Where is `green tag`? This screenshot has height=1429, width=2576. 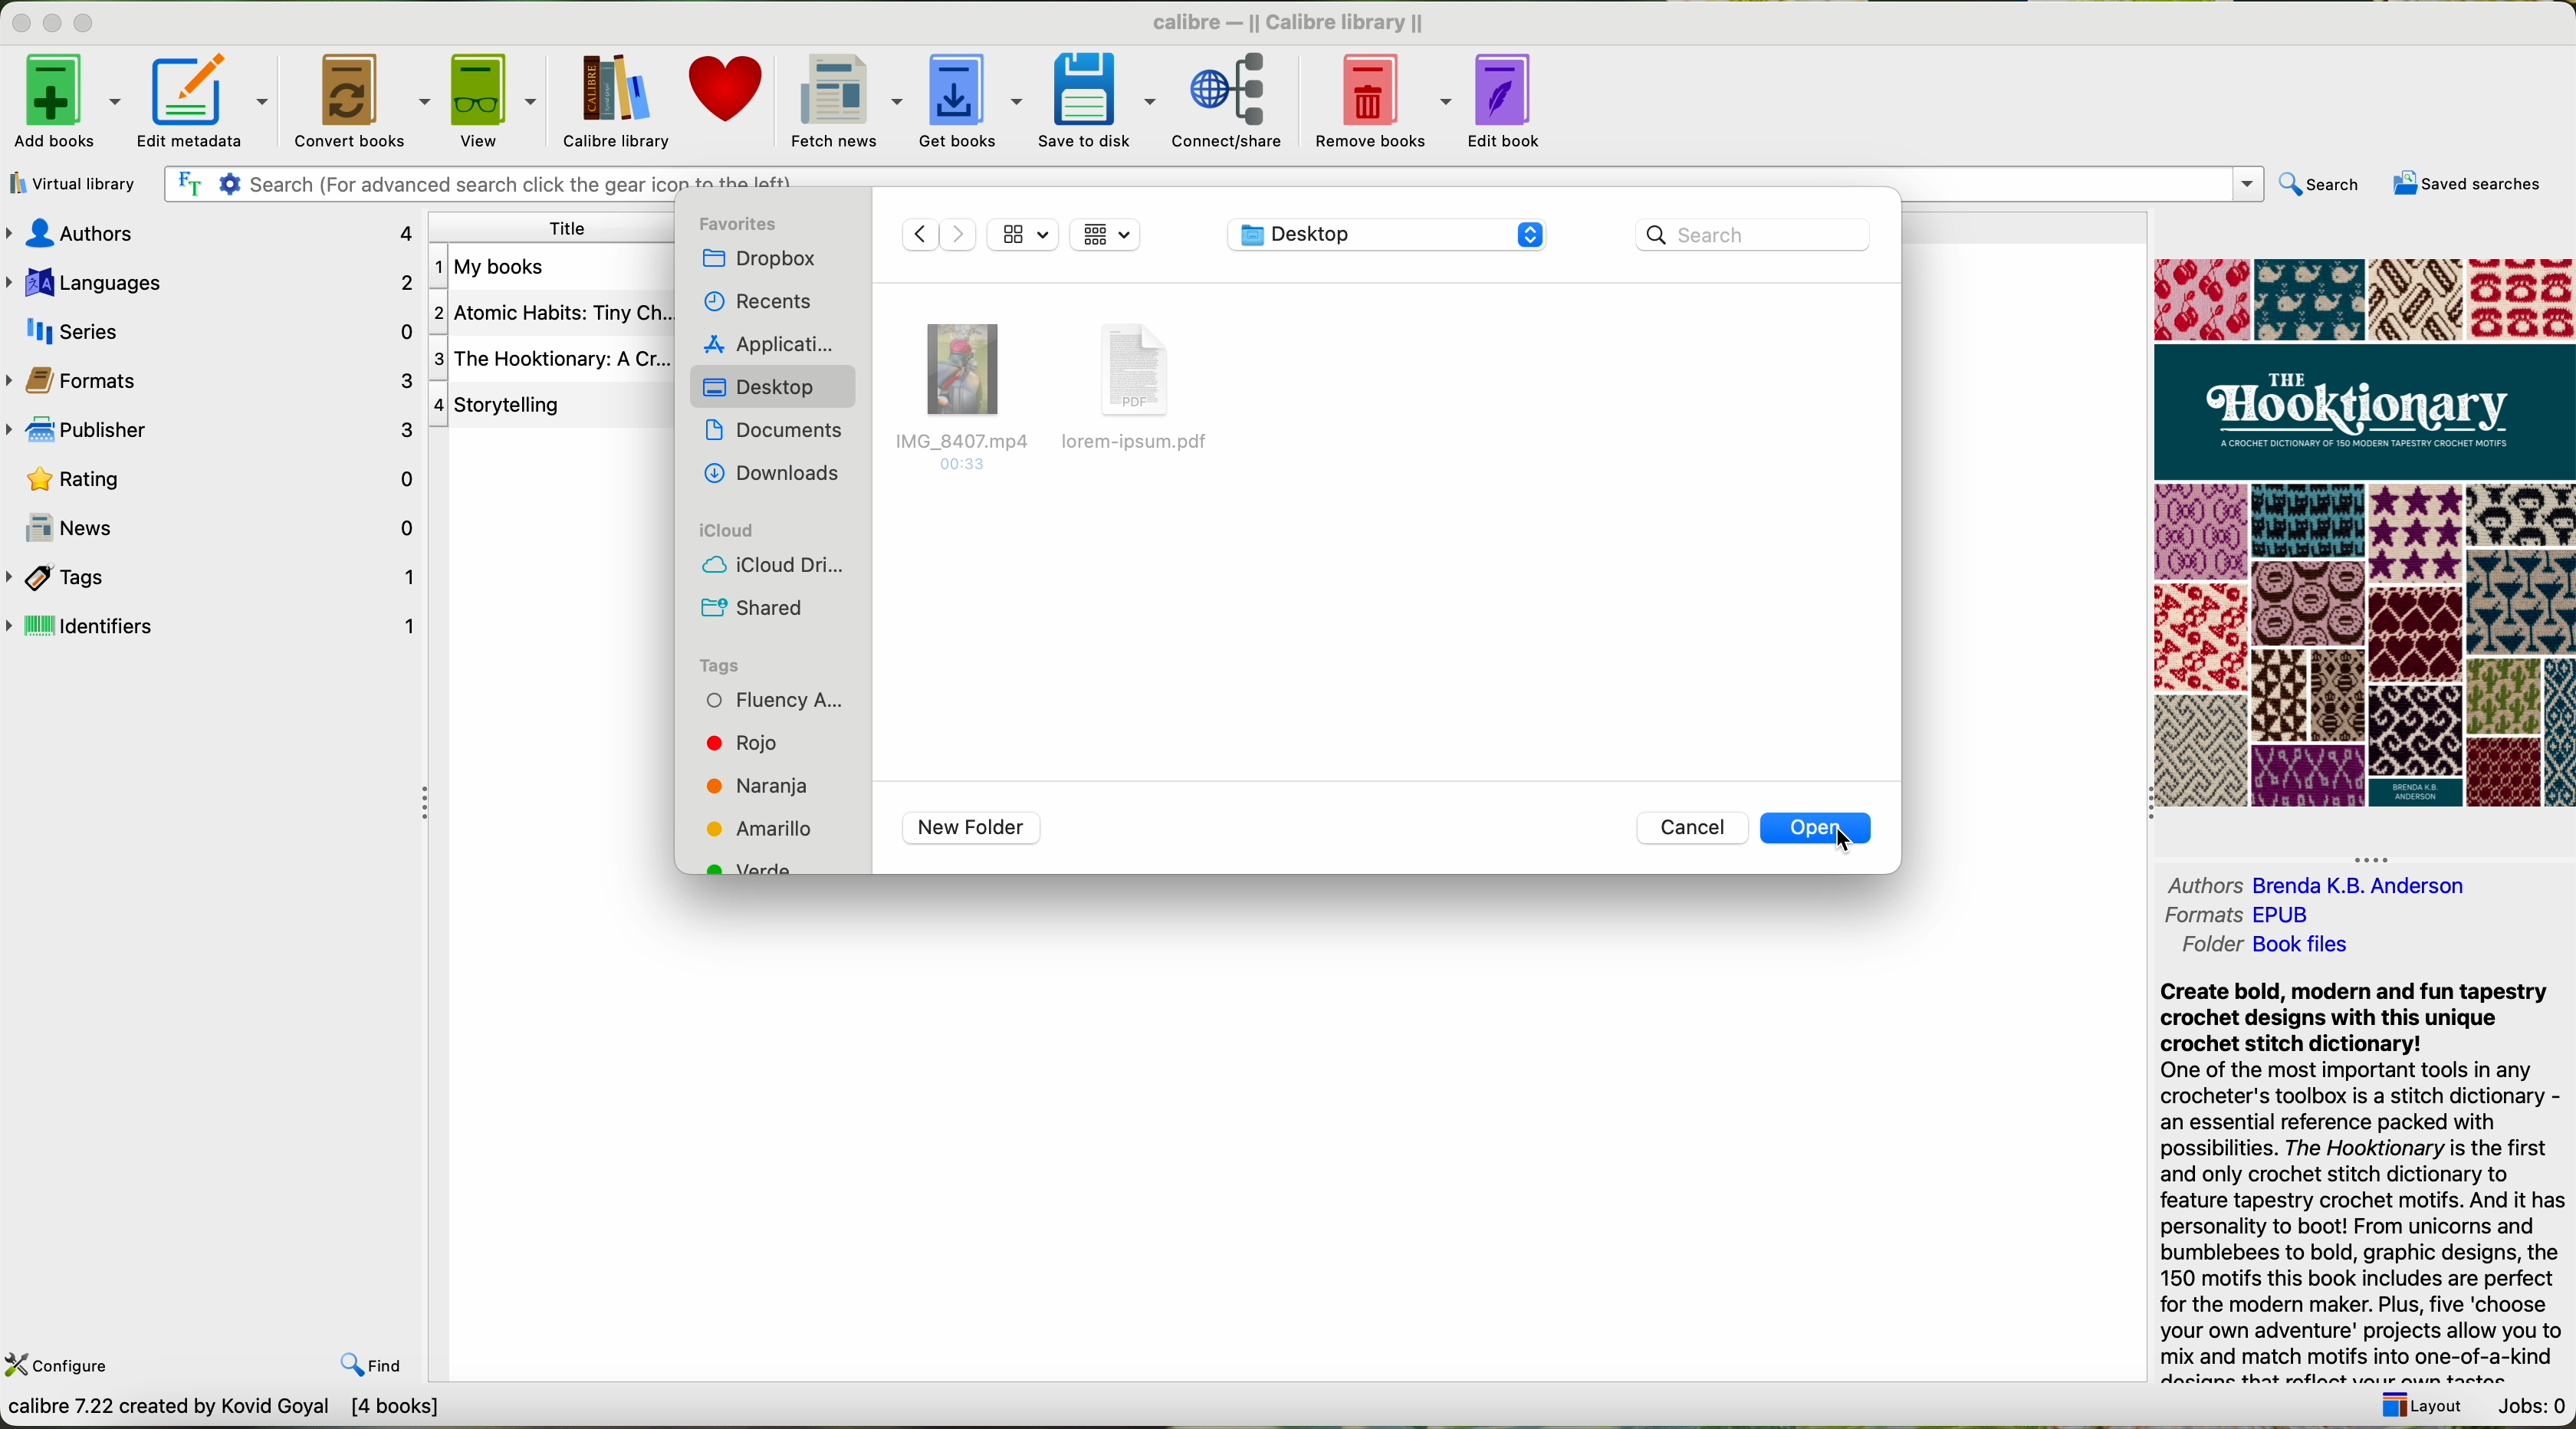 green tag is located at coordinates (752, 862).